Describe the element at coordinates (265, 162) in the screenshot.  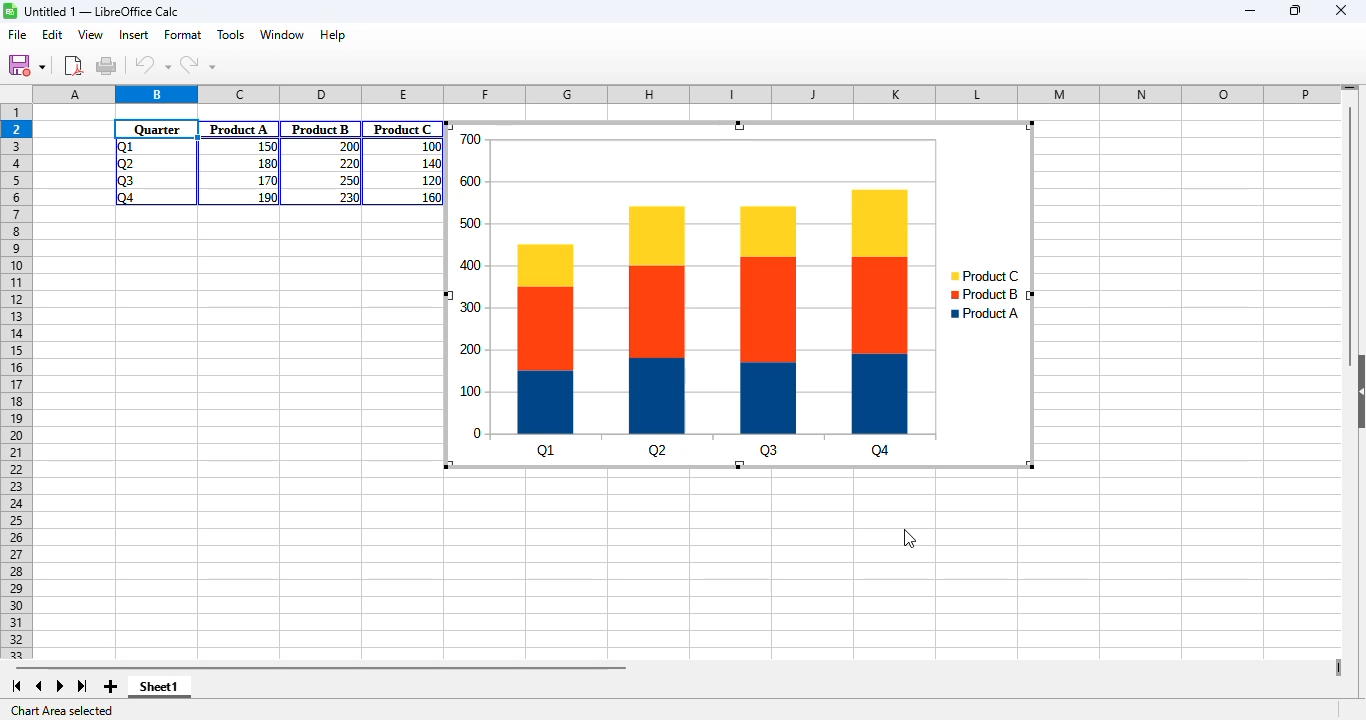
I see `180` at that location.